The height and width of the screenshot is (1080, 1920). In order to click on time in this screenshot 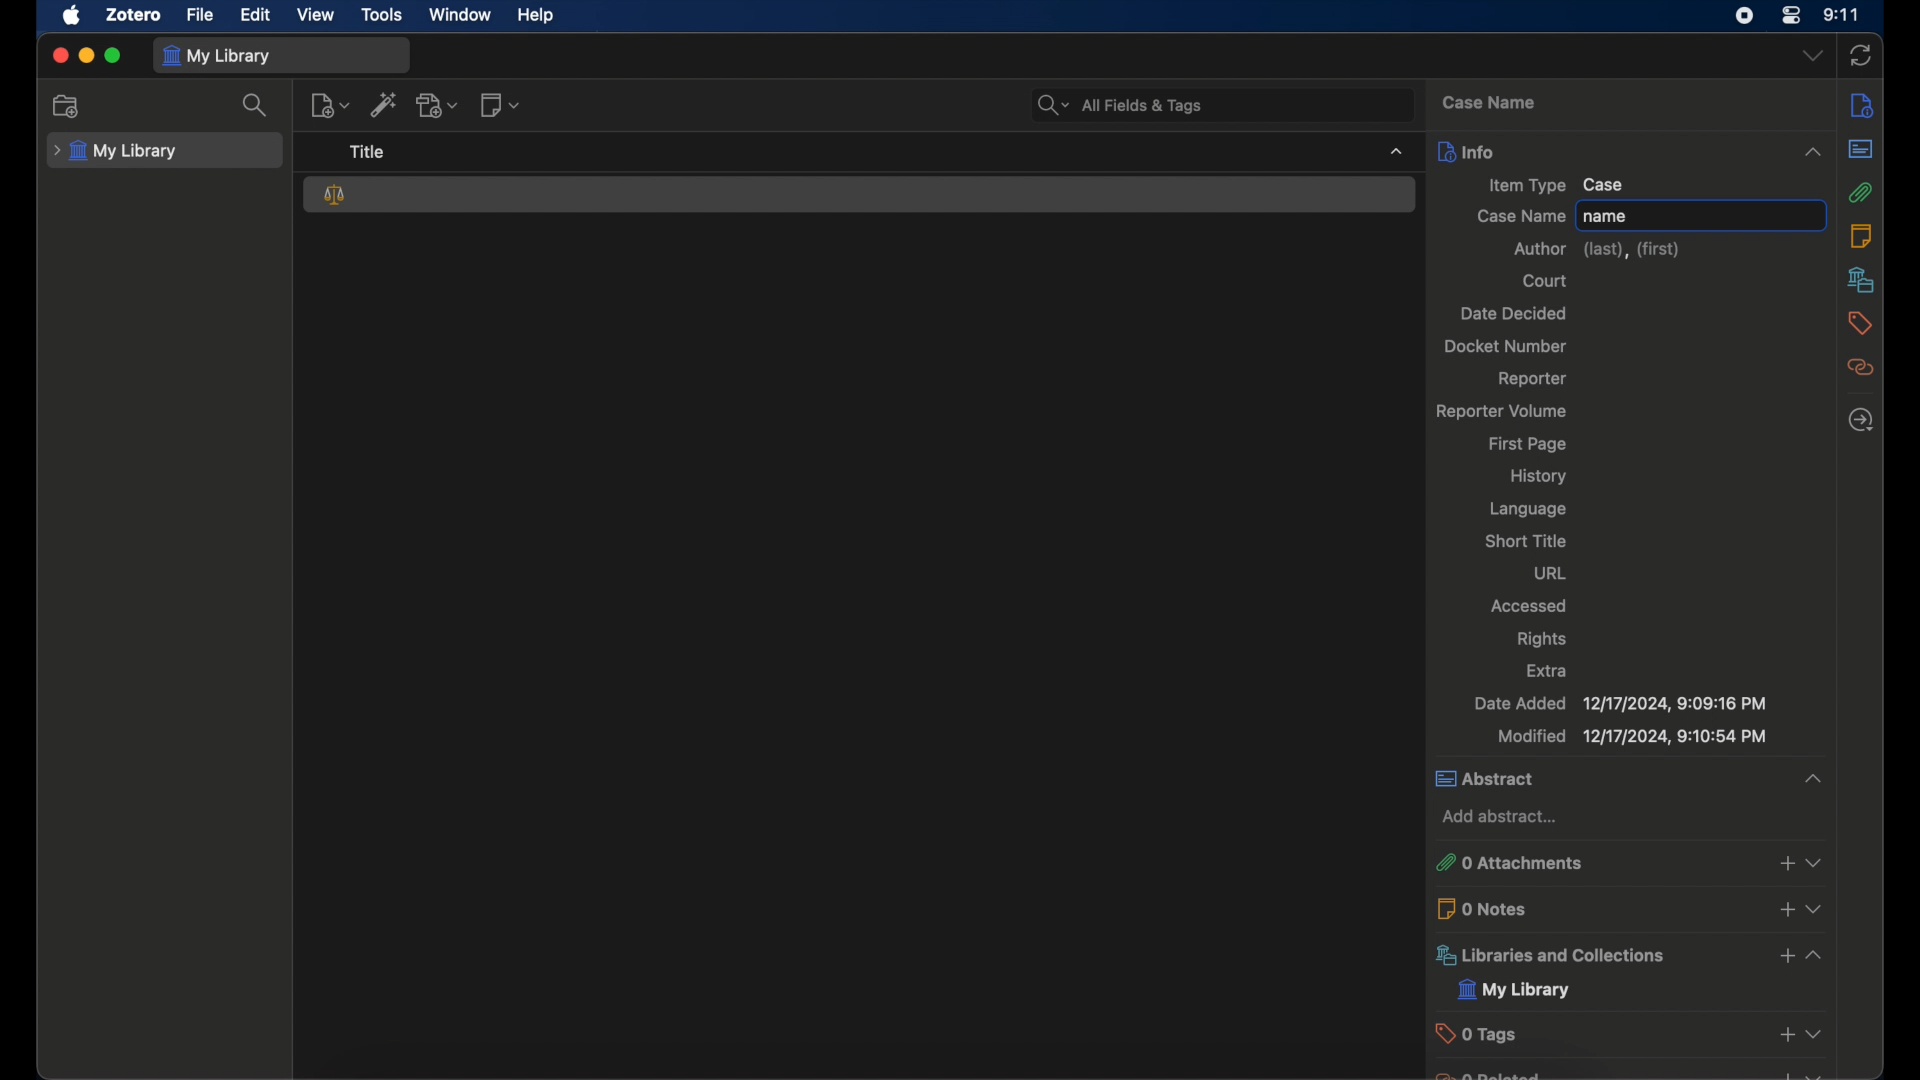, I will do `click(1841, 15)`.